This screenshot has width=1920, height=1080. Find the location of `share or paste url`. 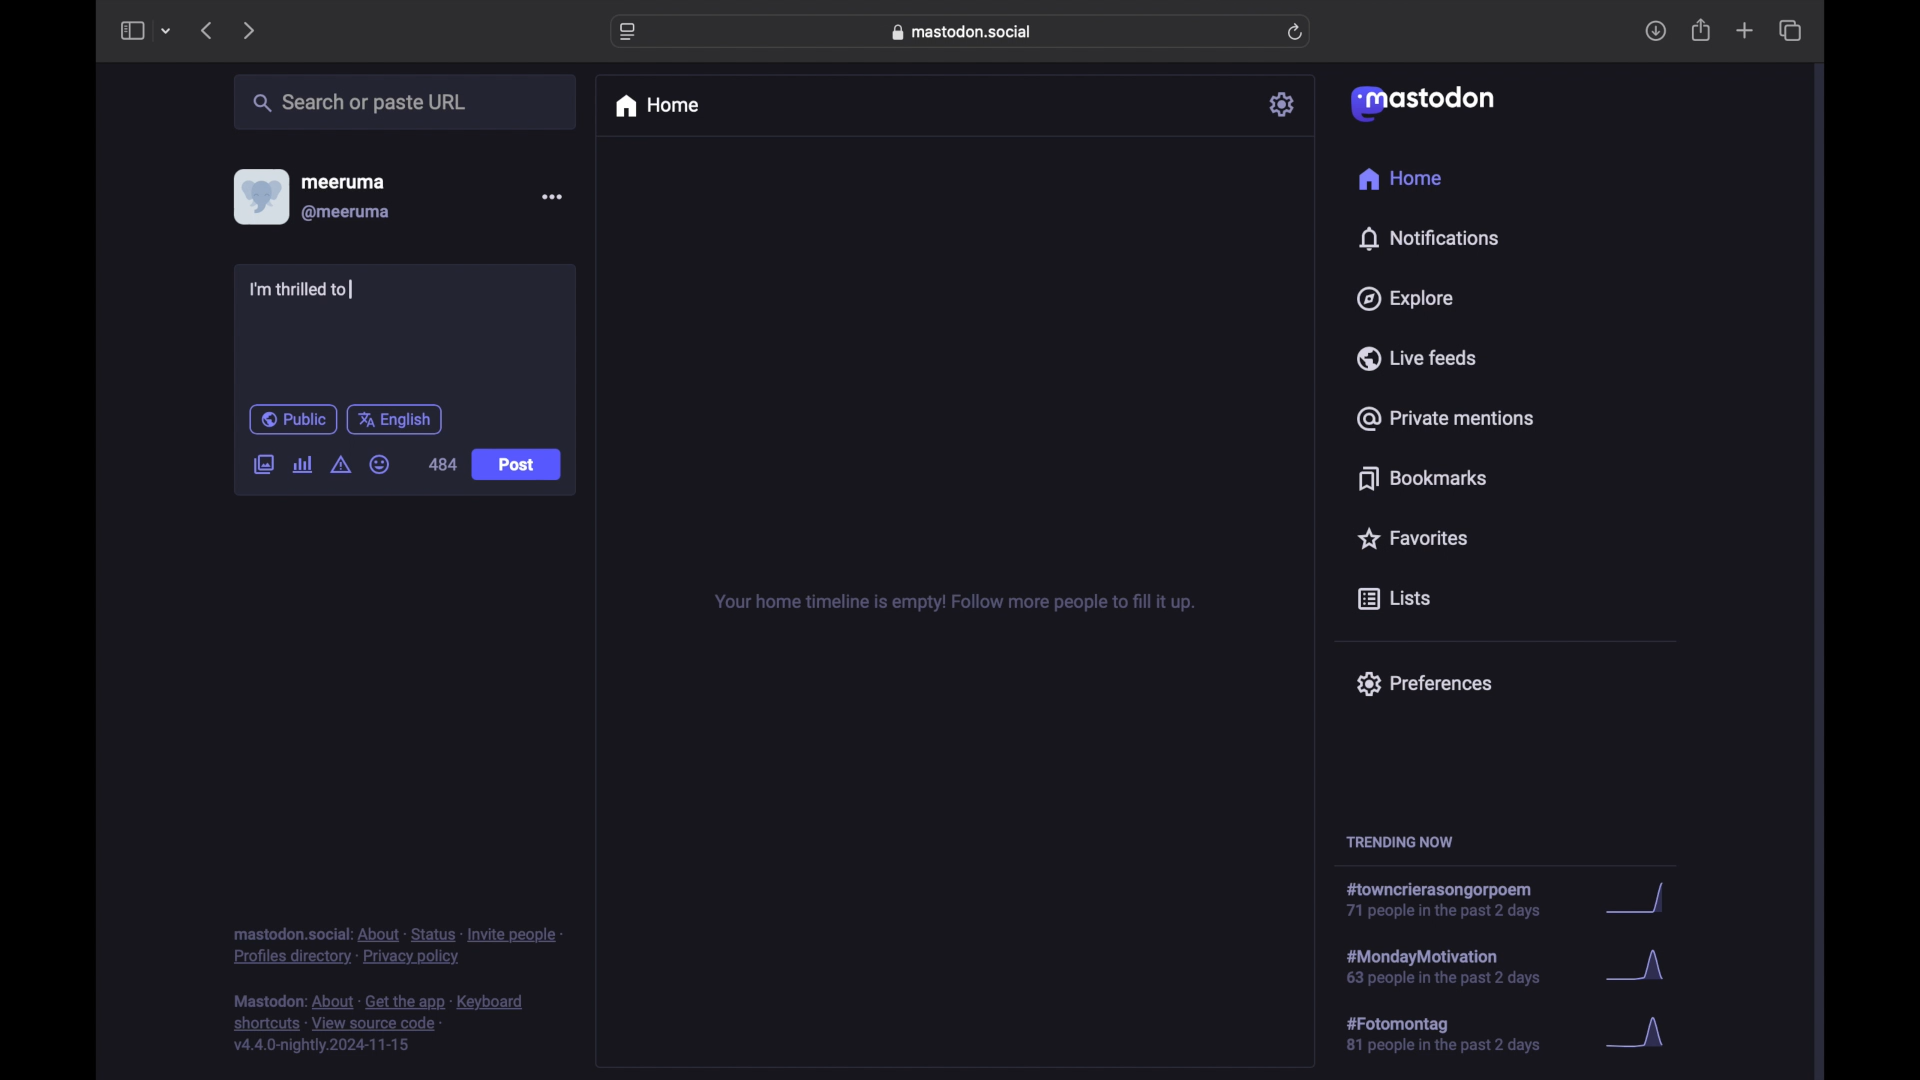

share or paste url is located at coordinates (360, 102).